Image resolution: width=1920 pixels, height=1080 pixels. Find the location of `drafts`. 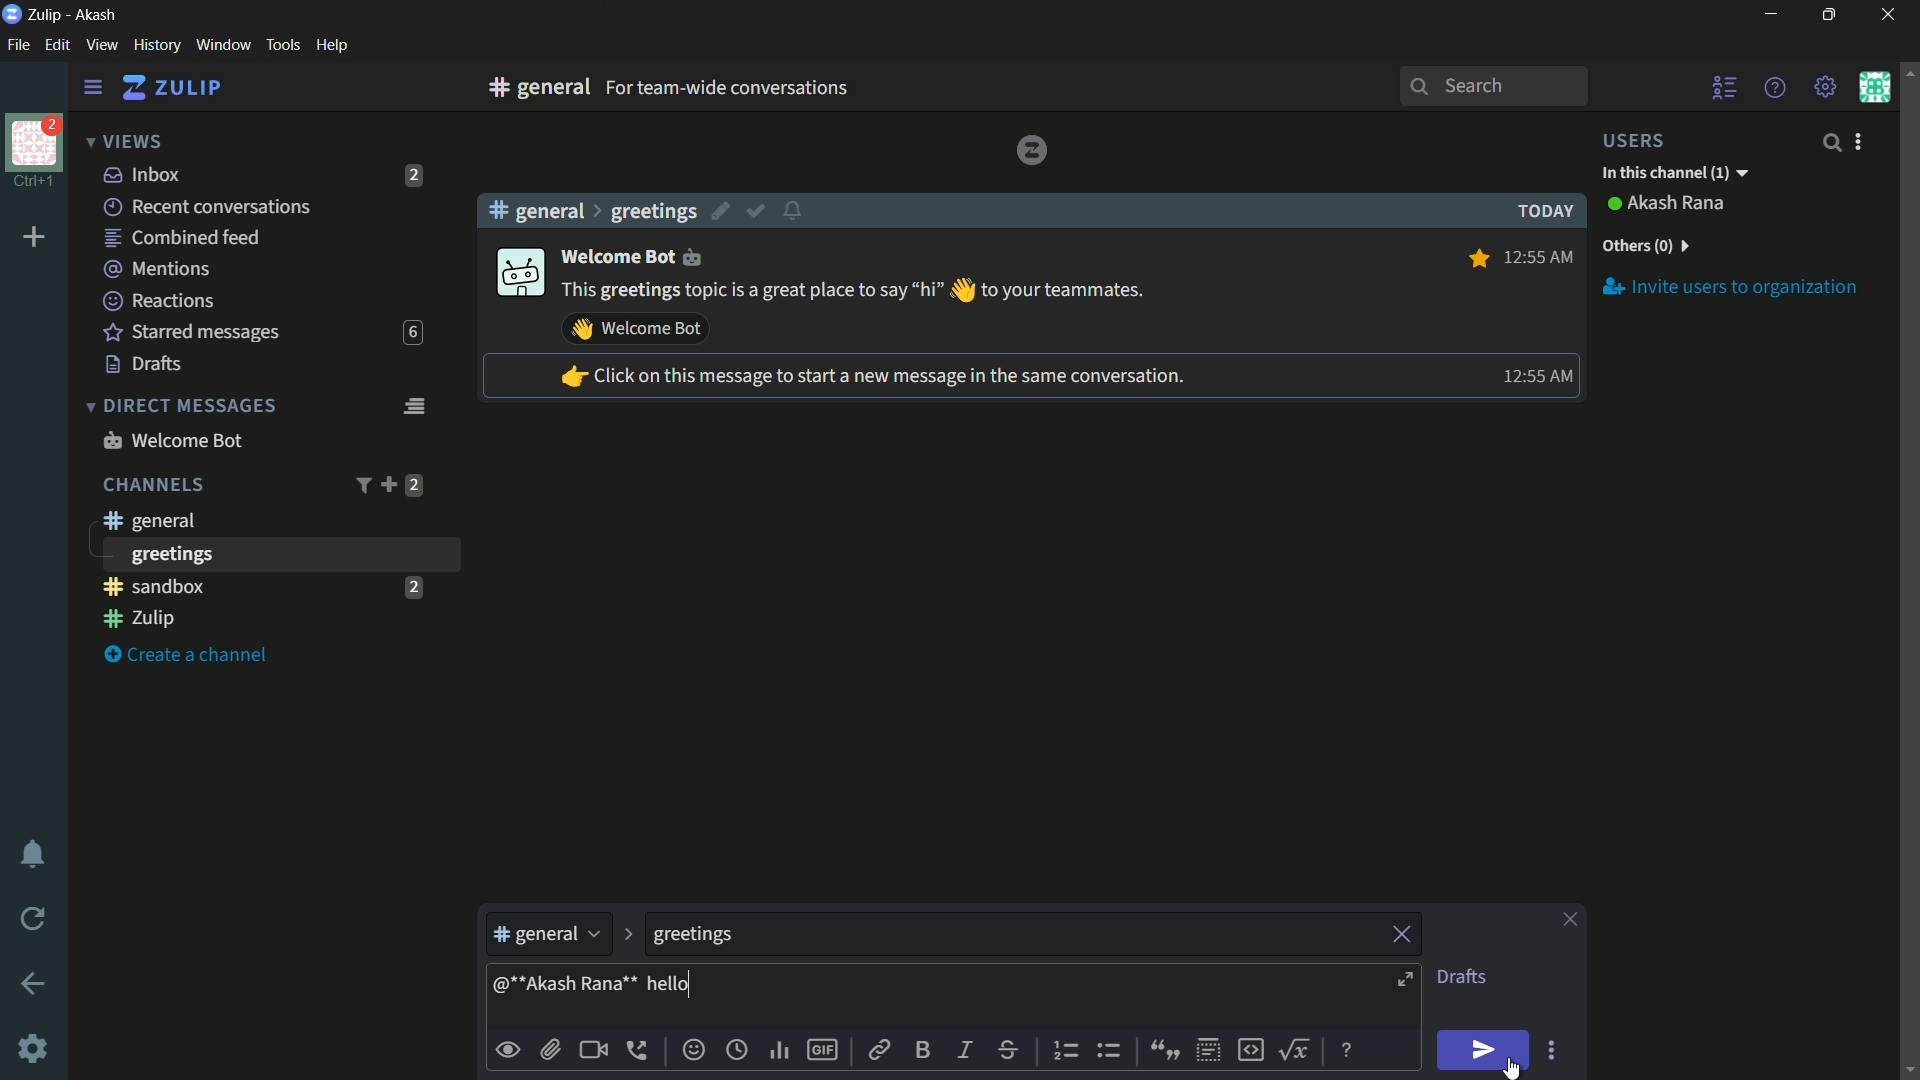

drafts is located at coordinates (144, 364).